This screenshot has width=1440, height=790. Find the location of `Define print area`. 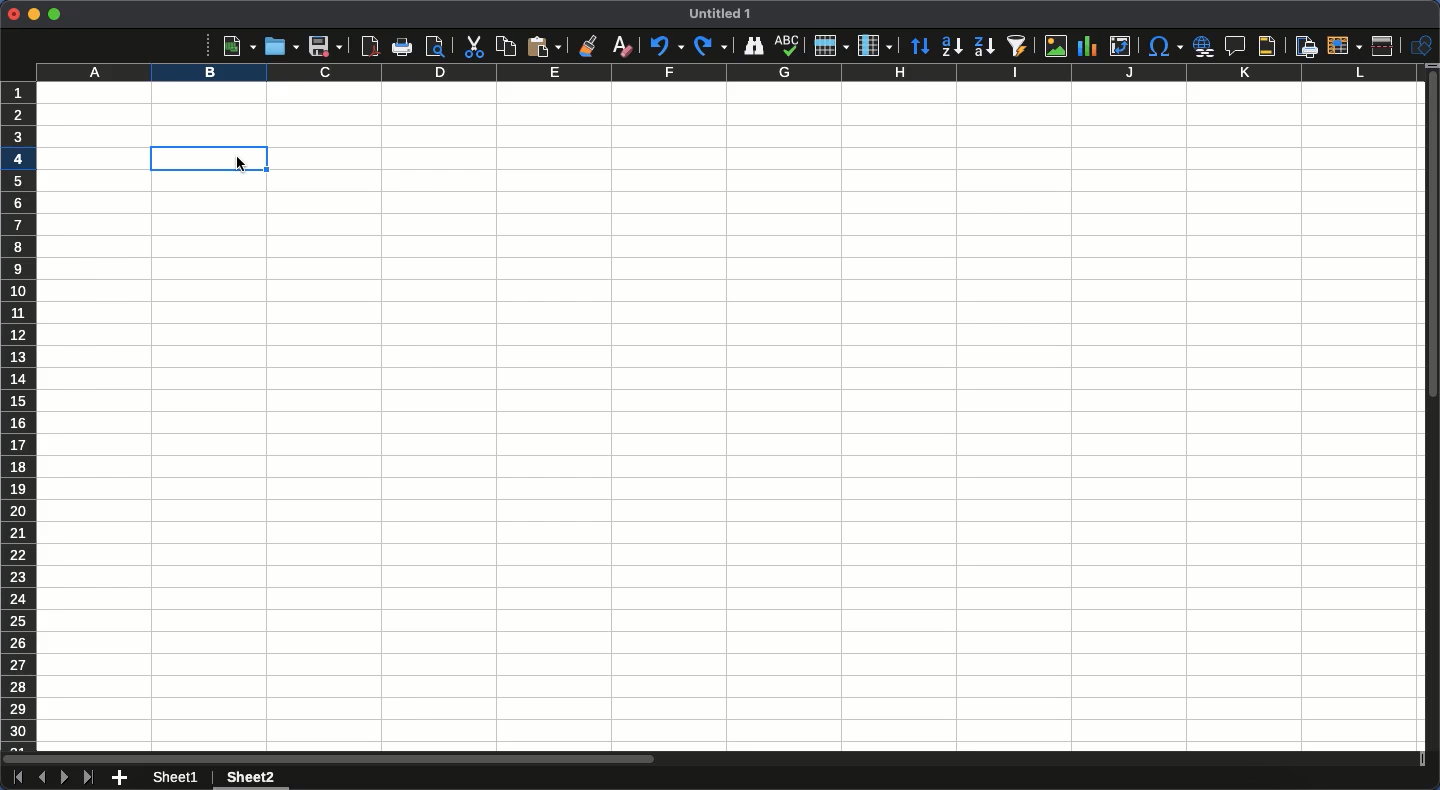

Define print area is located at coordinates (1305, 47).